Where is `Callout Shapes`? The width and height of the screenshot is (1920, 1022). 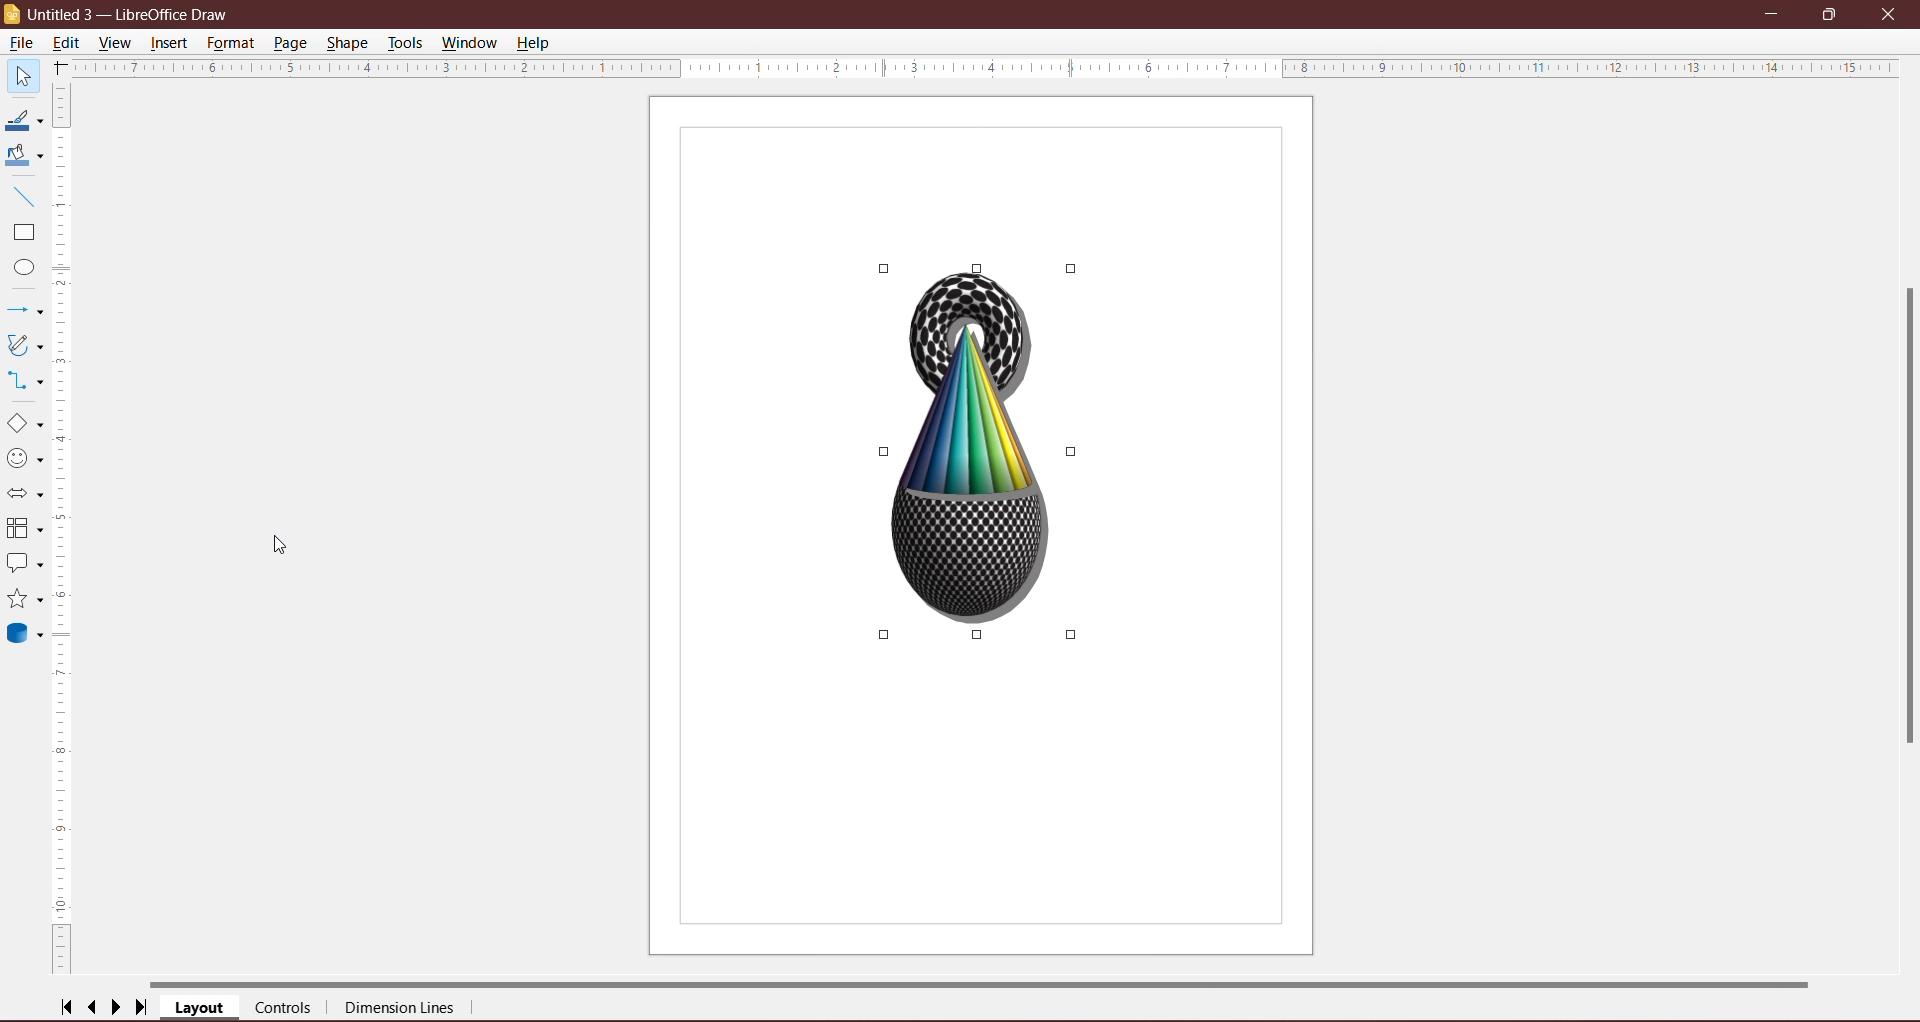 Callout Shapes is located at coordinates (25, 565).